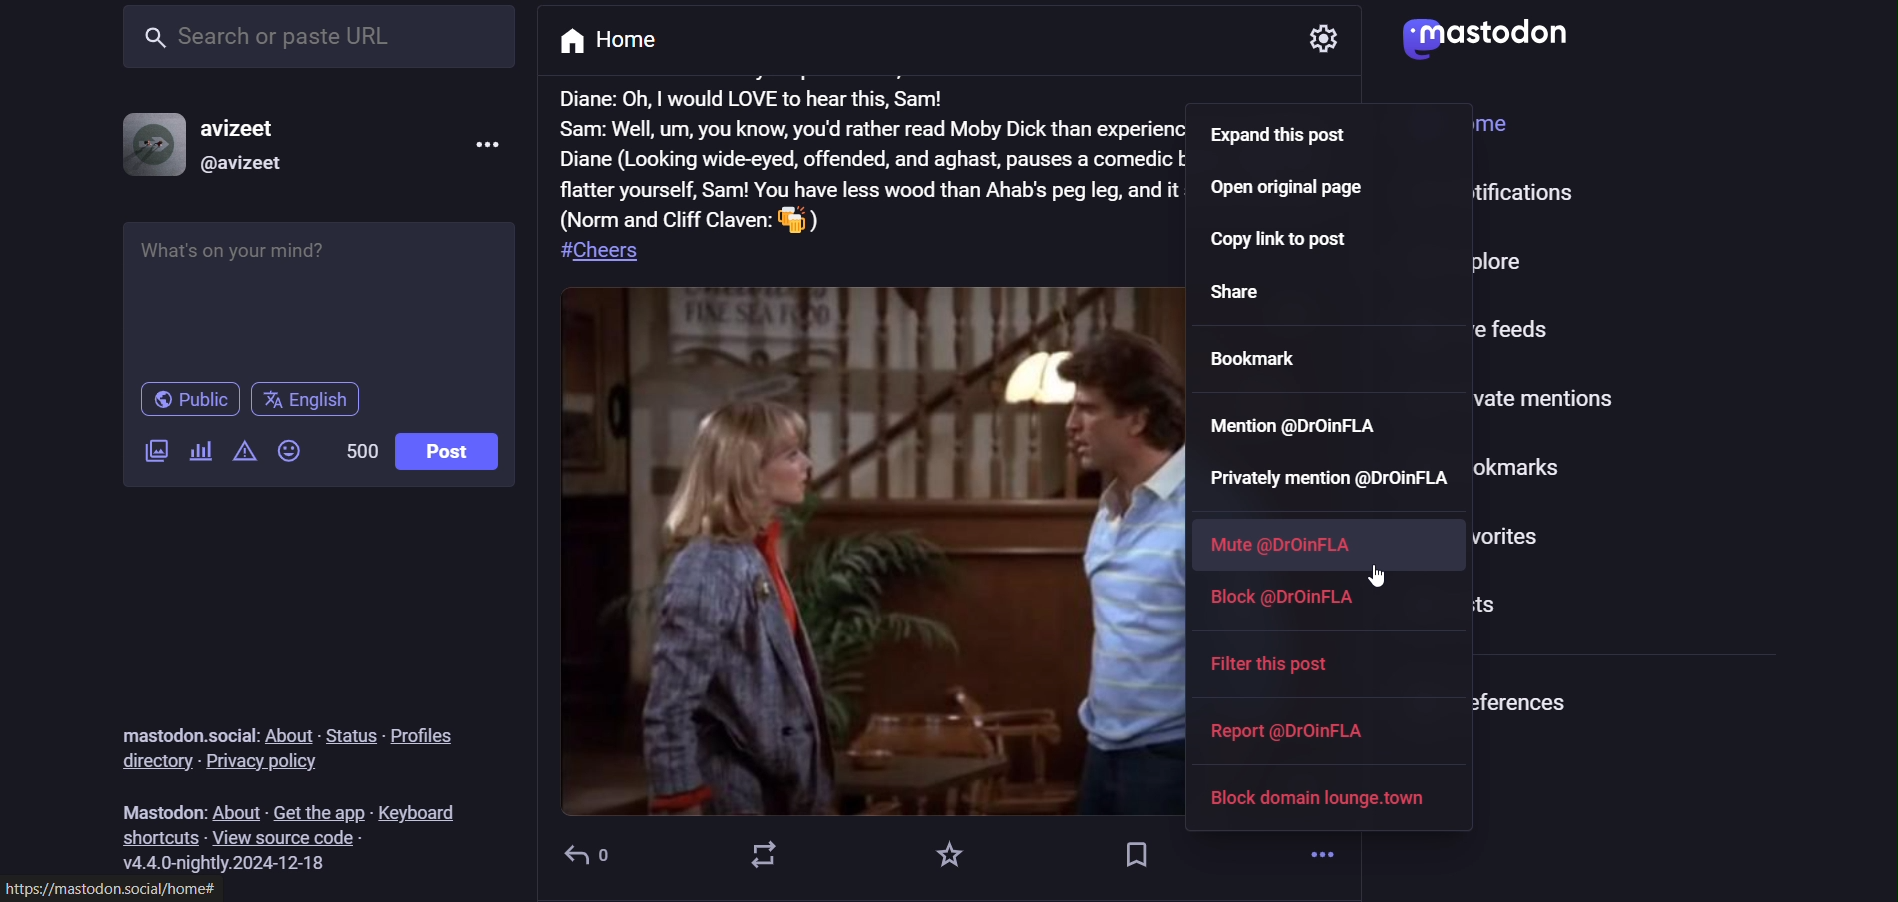 The height and width of the screenshot is (902, 1898). I want to click on profiles, so click(429, 735).